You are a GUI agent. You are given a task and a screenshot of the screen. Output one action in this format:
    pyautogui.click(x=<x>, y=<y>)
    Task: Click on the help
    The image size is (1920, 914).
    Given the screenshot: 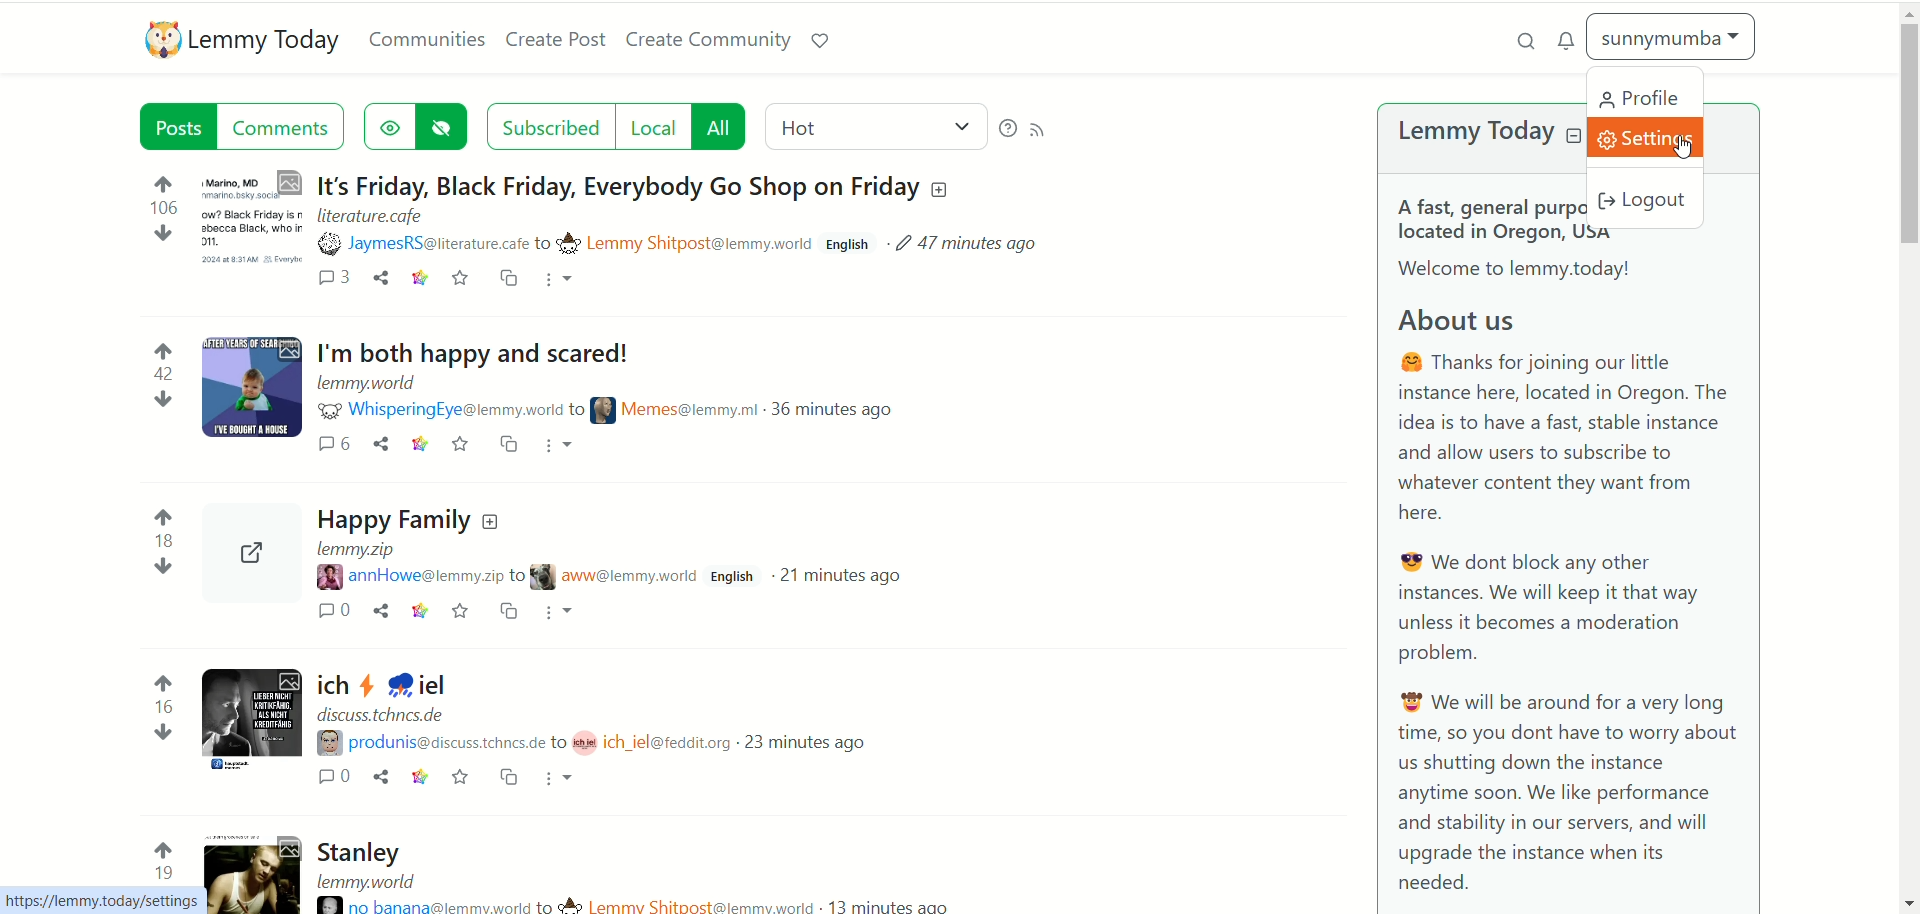 What is the action you would take?
    pyautogui.click(x=1007, y=126)
    